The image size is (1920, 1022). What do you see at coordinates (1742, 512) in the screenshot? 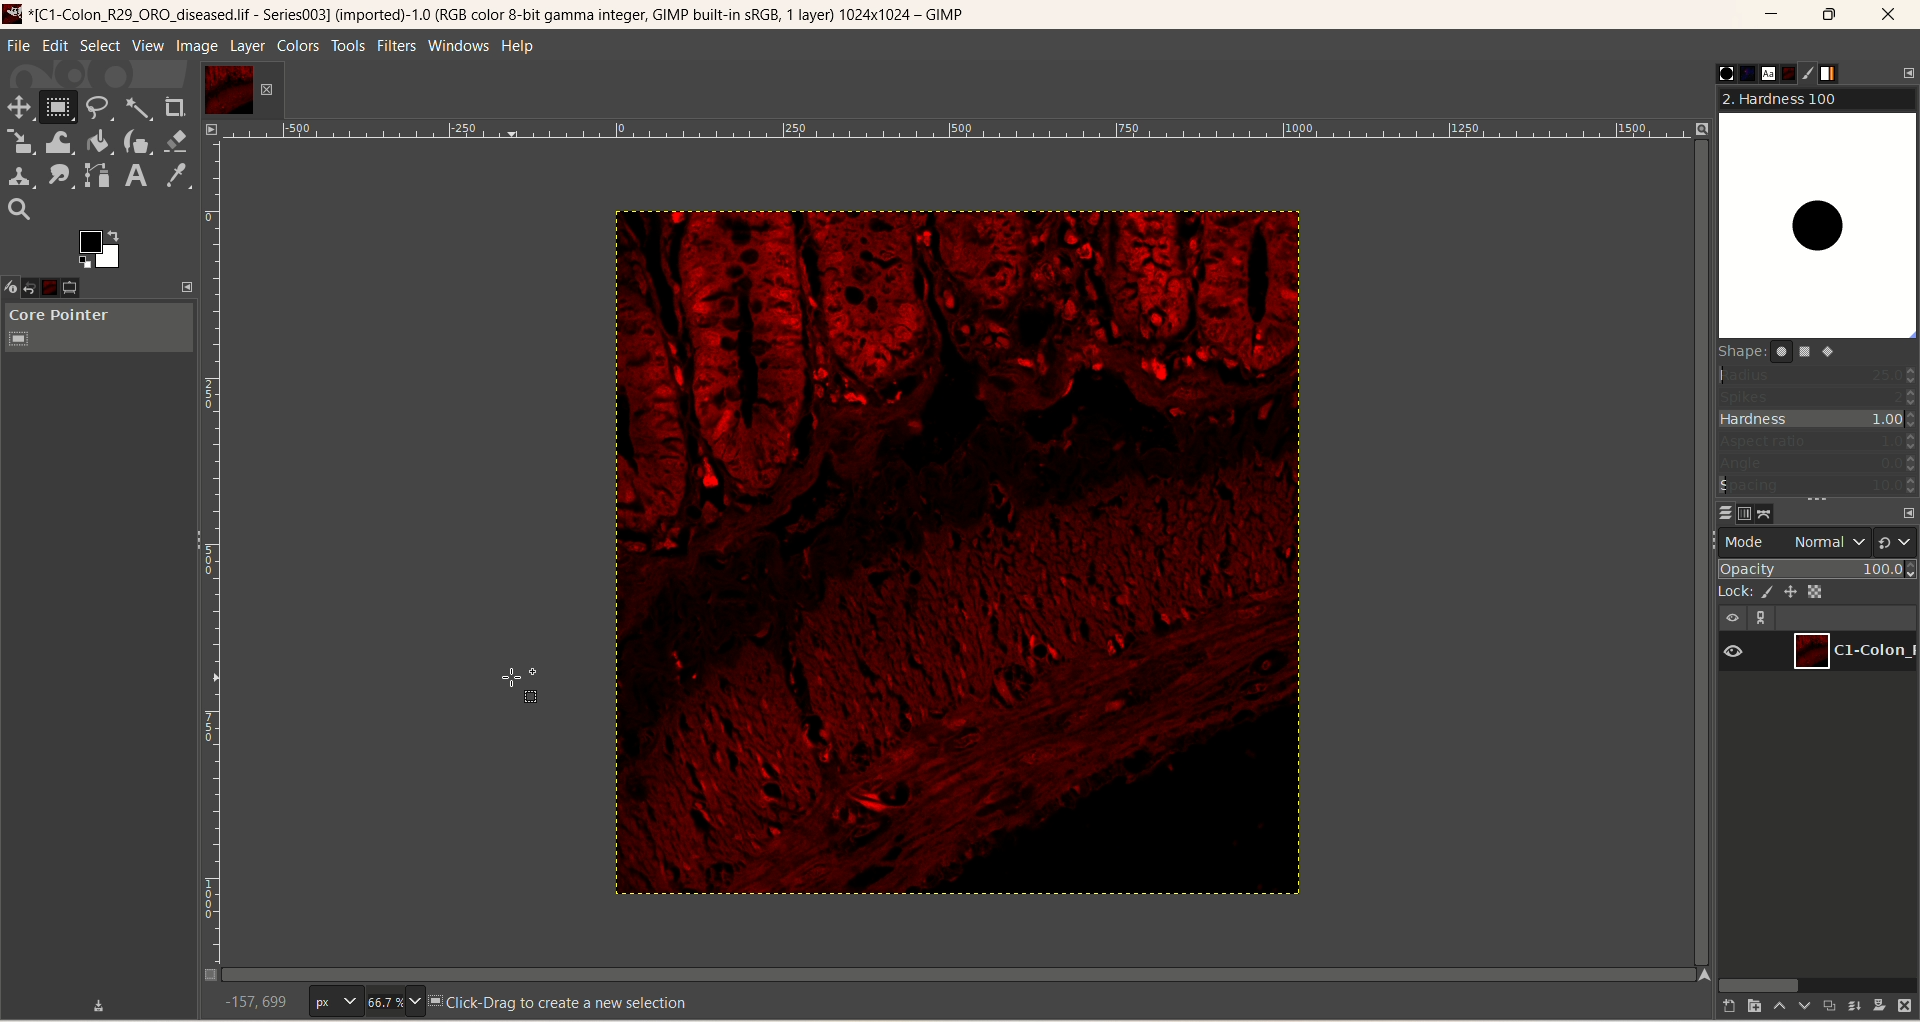
I see `channels` at bounding box center [1742, 512].